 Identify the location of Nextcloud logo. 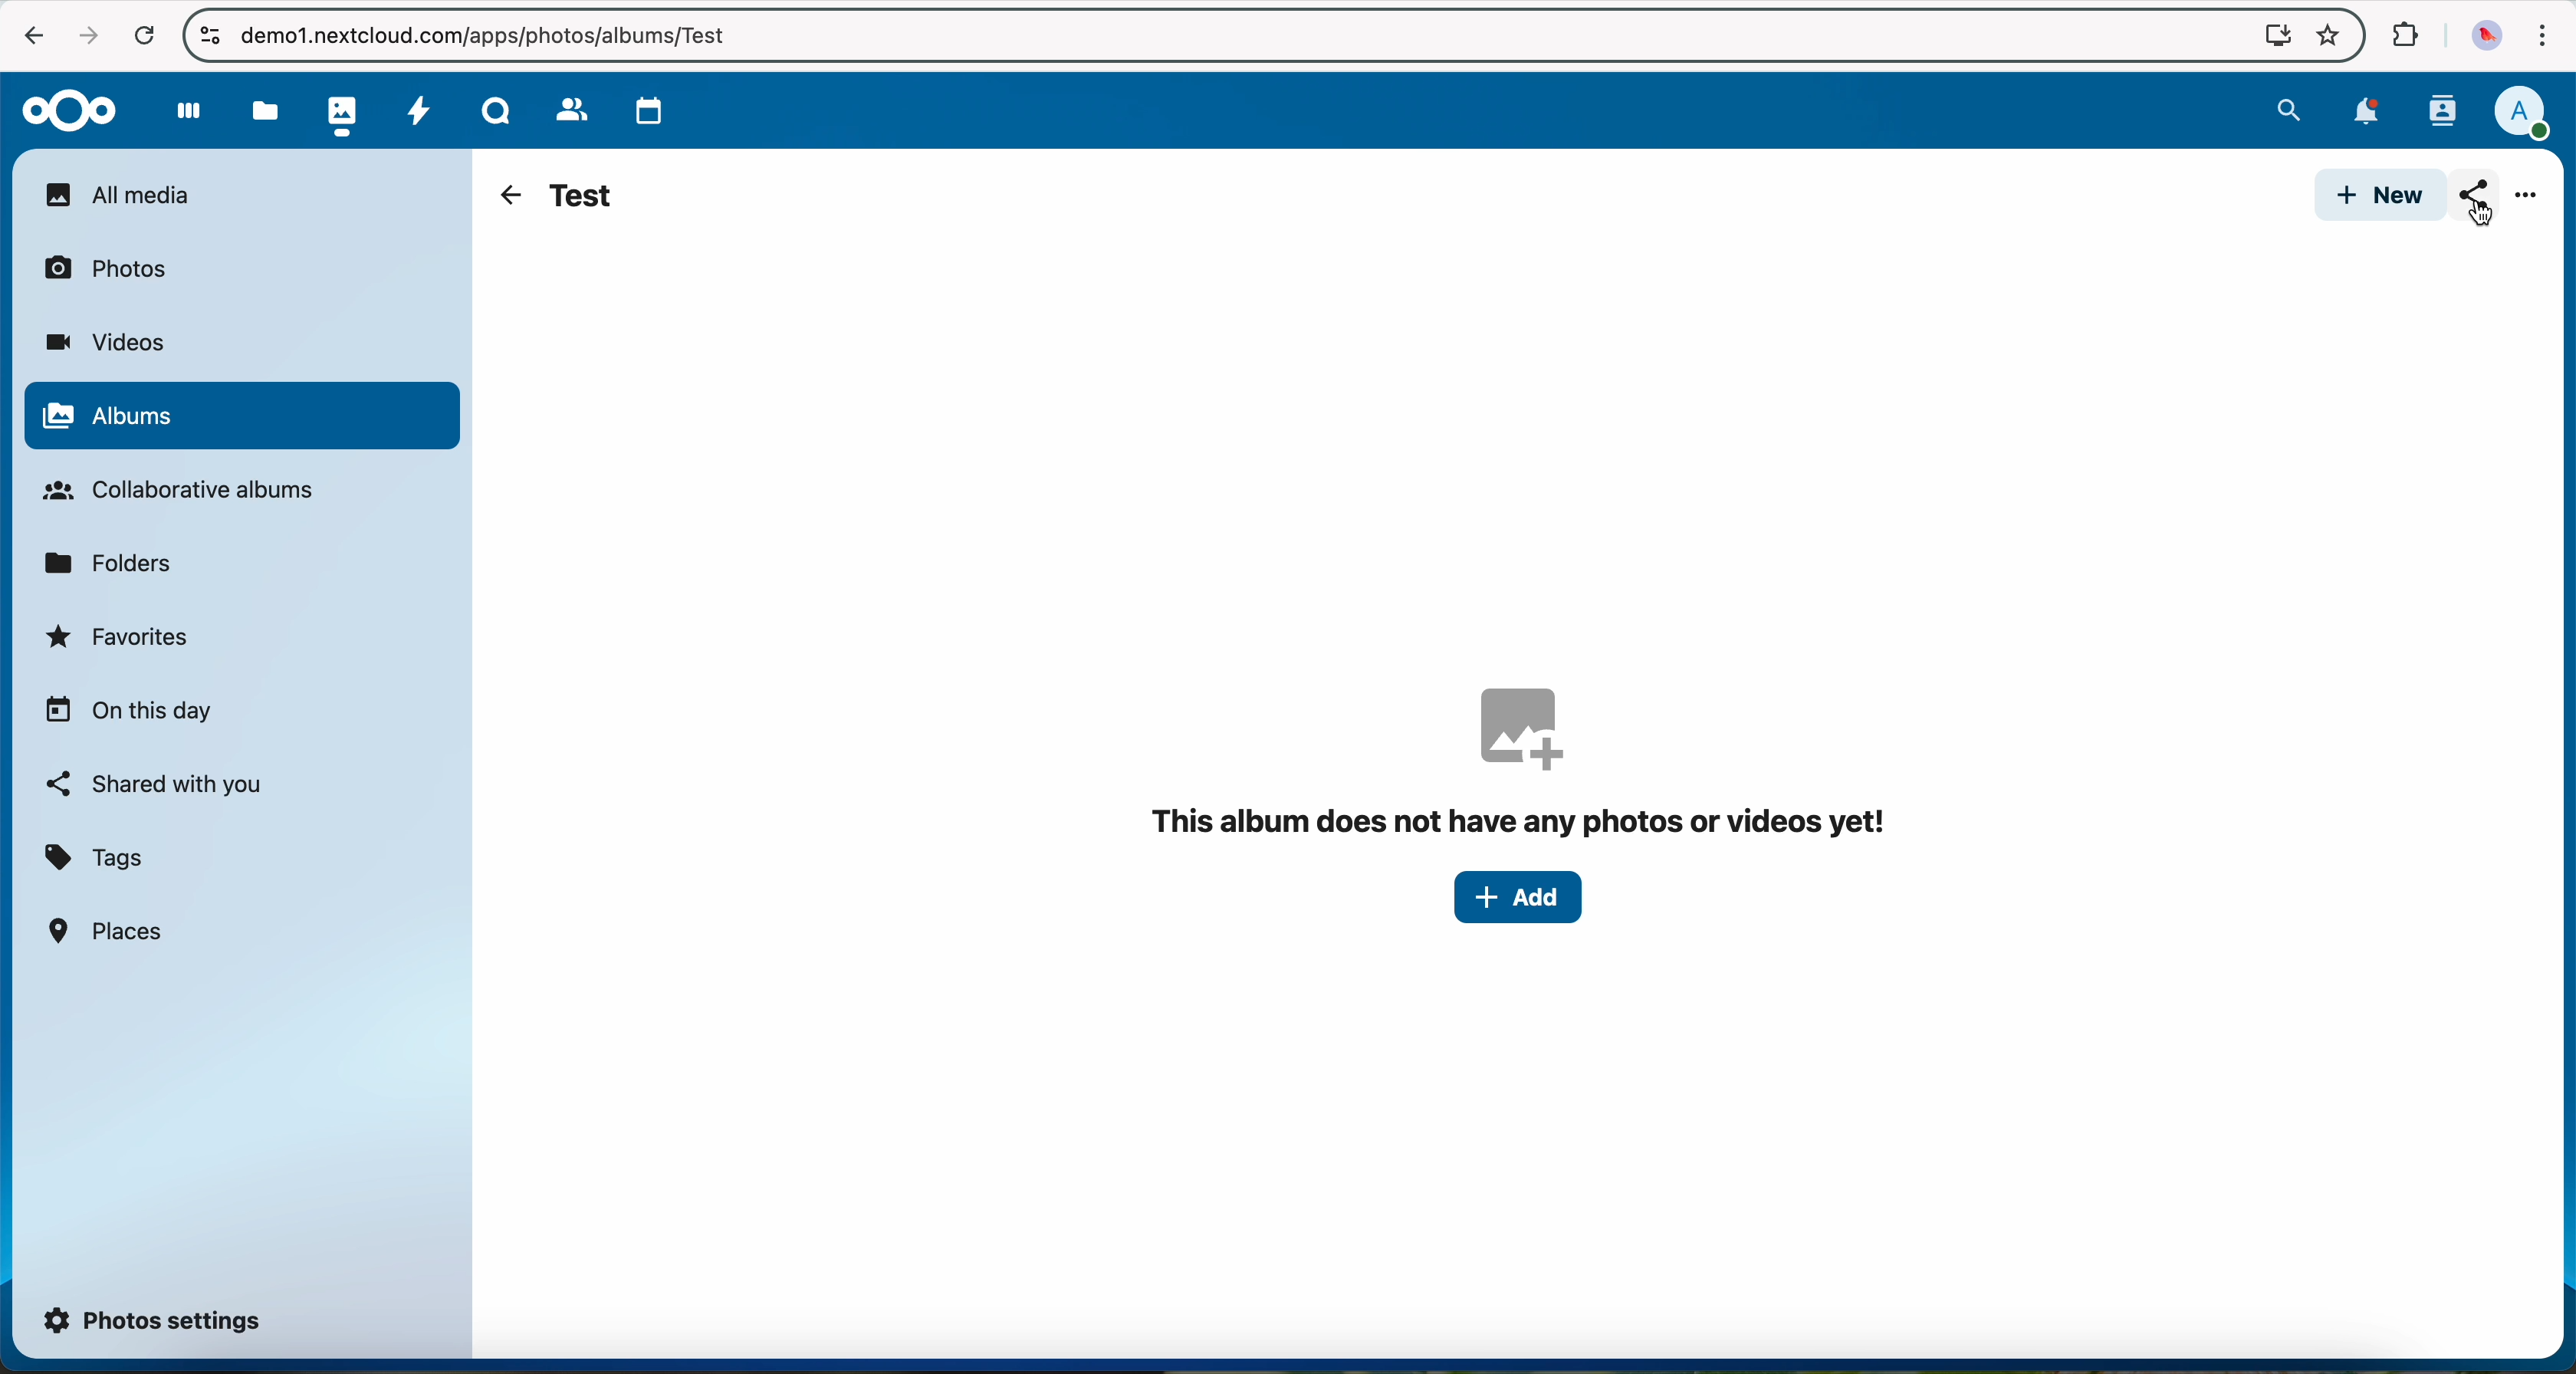
(61, 109).